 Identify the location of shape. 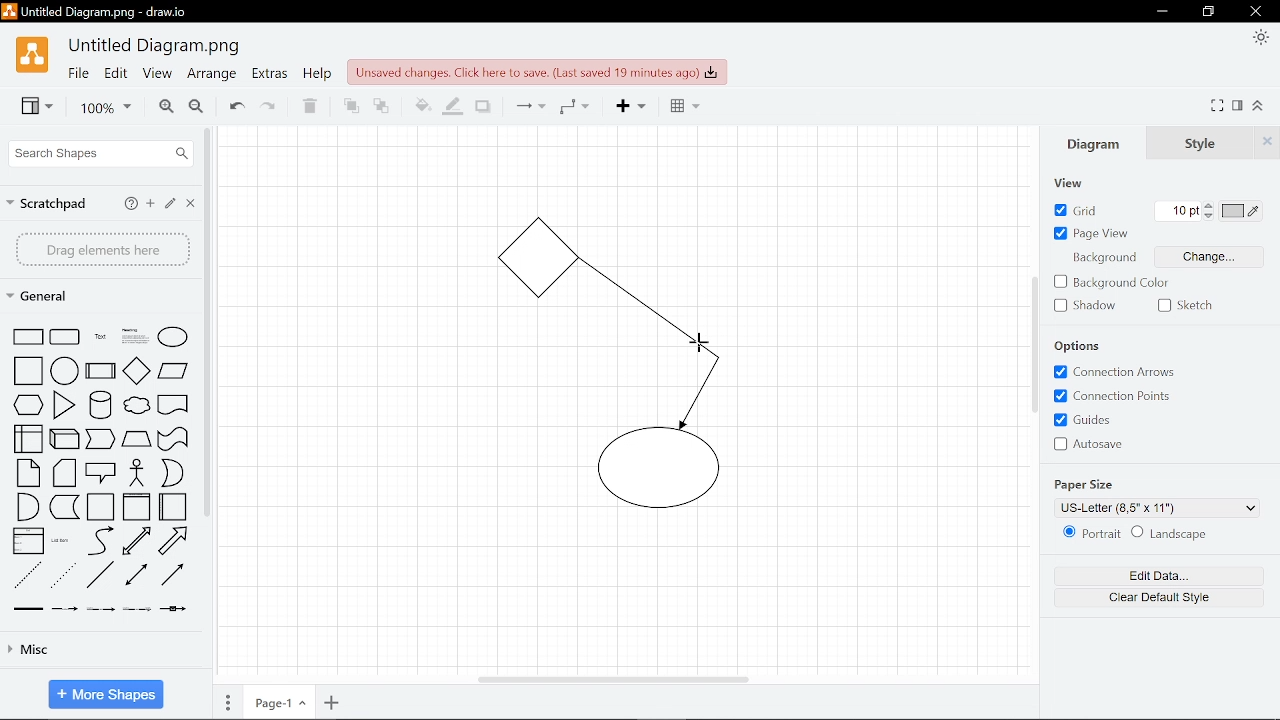
(65, 508).